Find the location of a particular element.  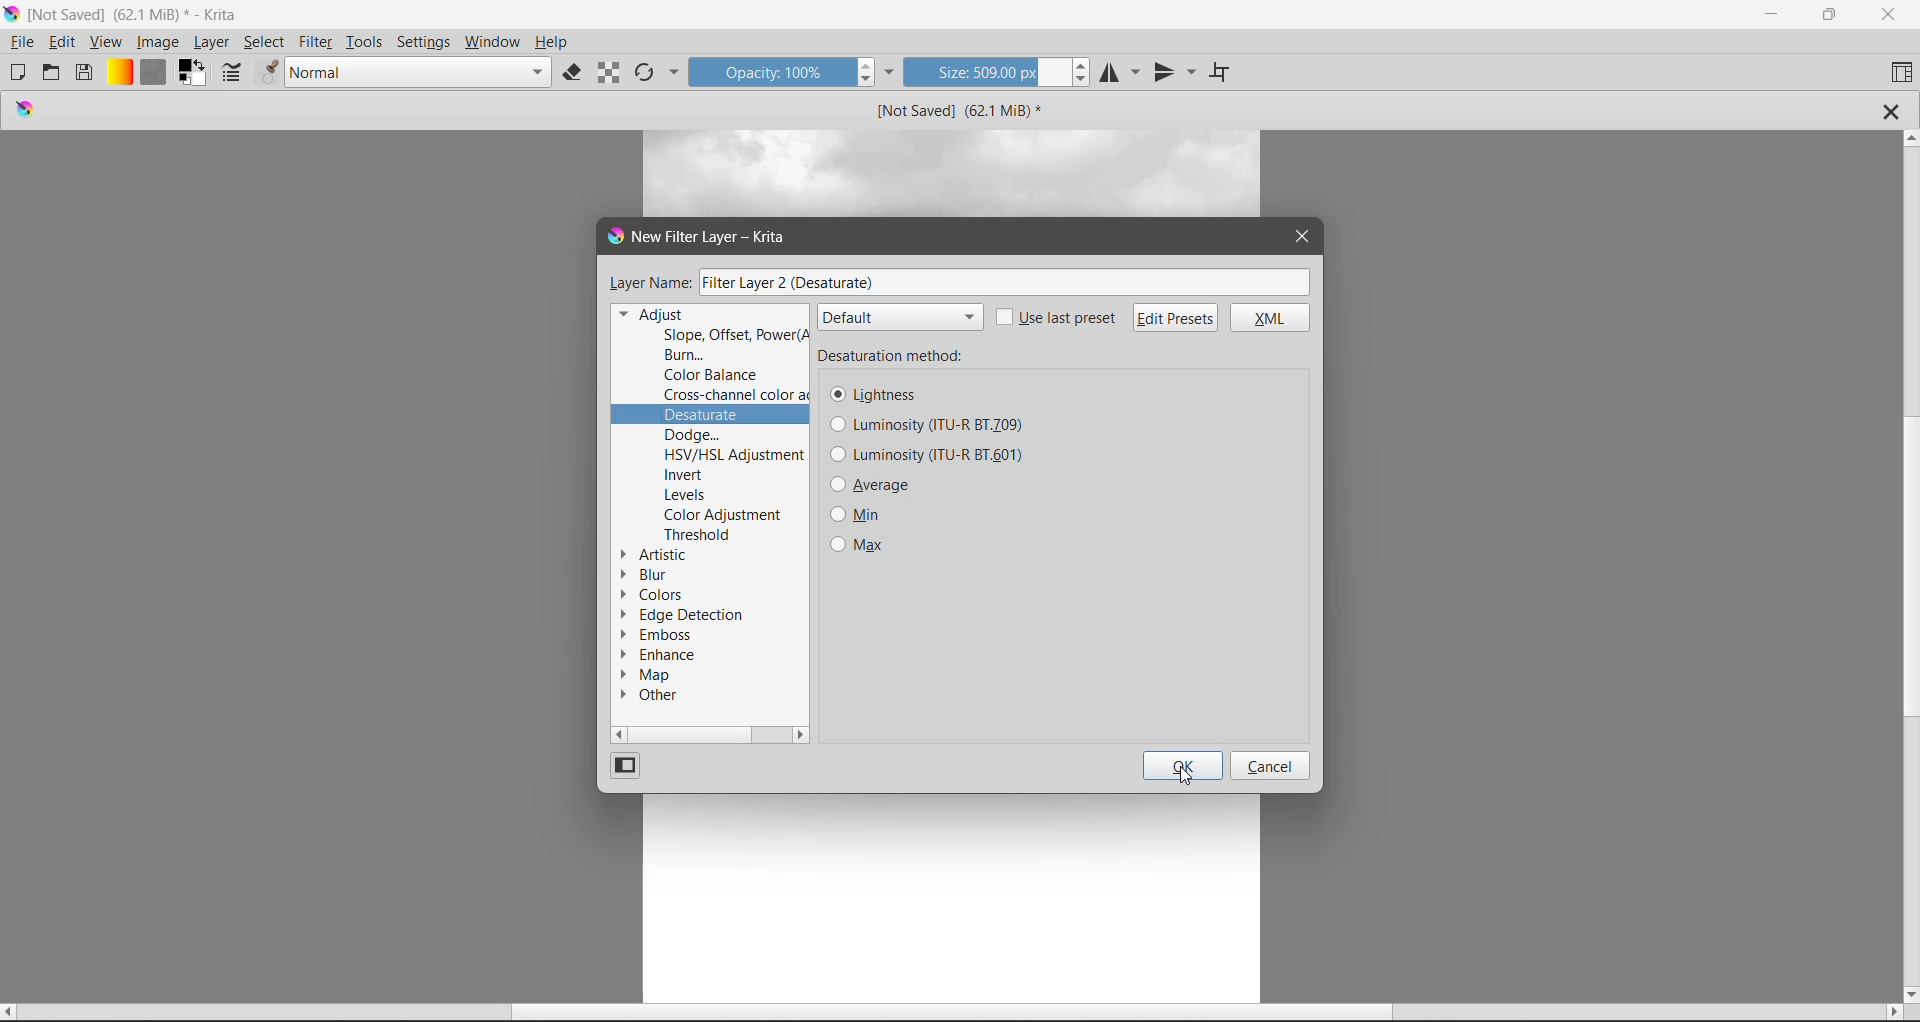

Create New Document is located at coordinates (17, 72).